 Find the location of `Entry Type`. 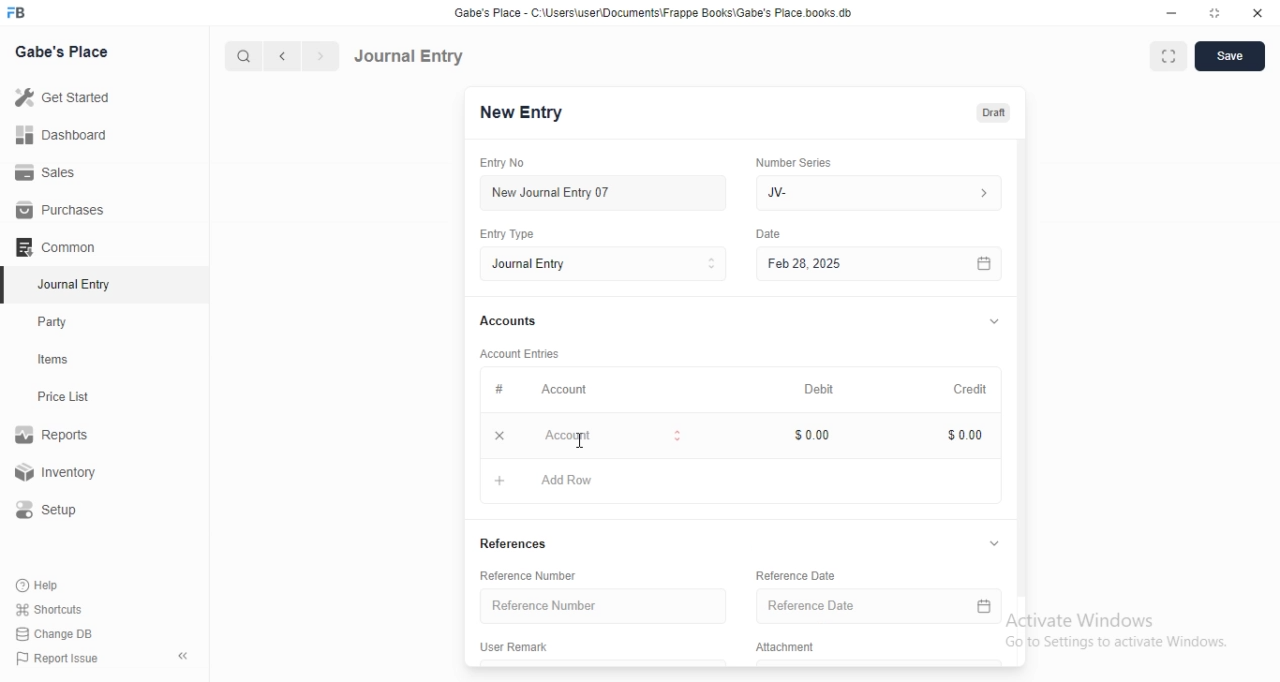

Entry Type is located at coordinates (602, 264).